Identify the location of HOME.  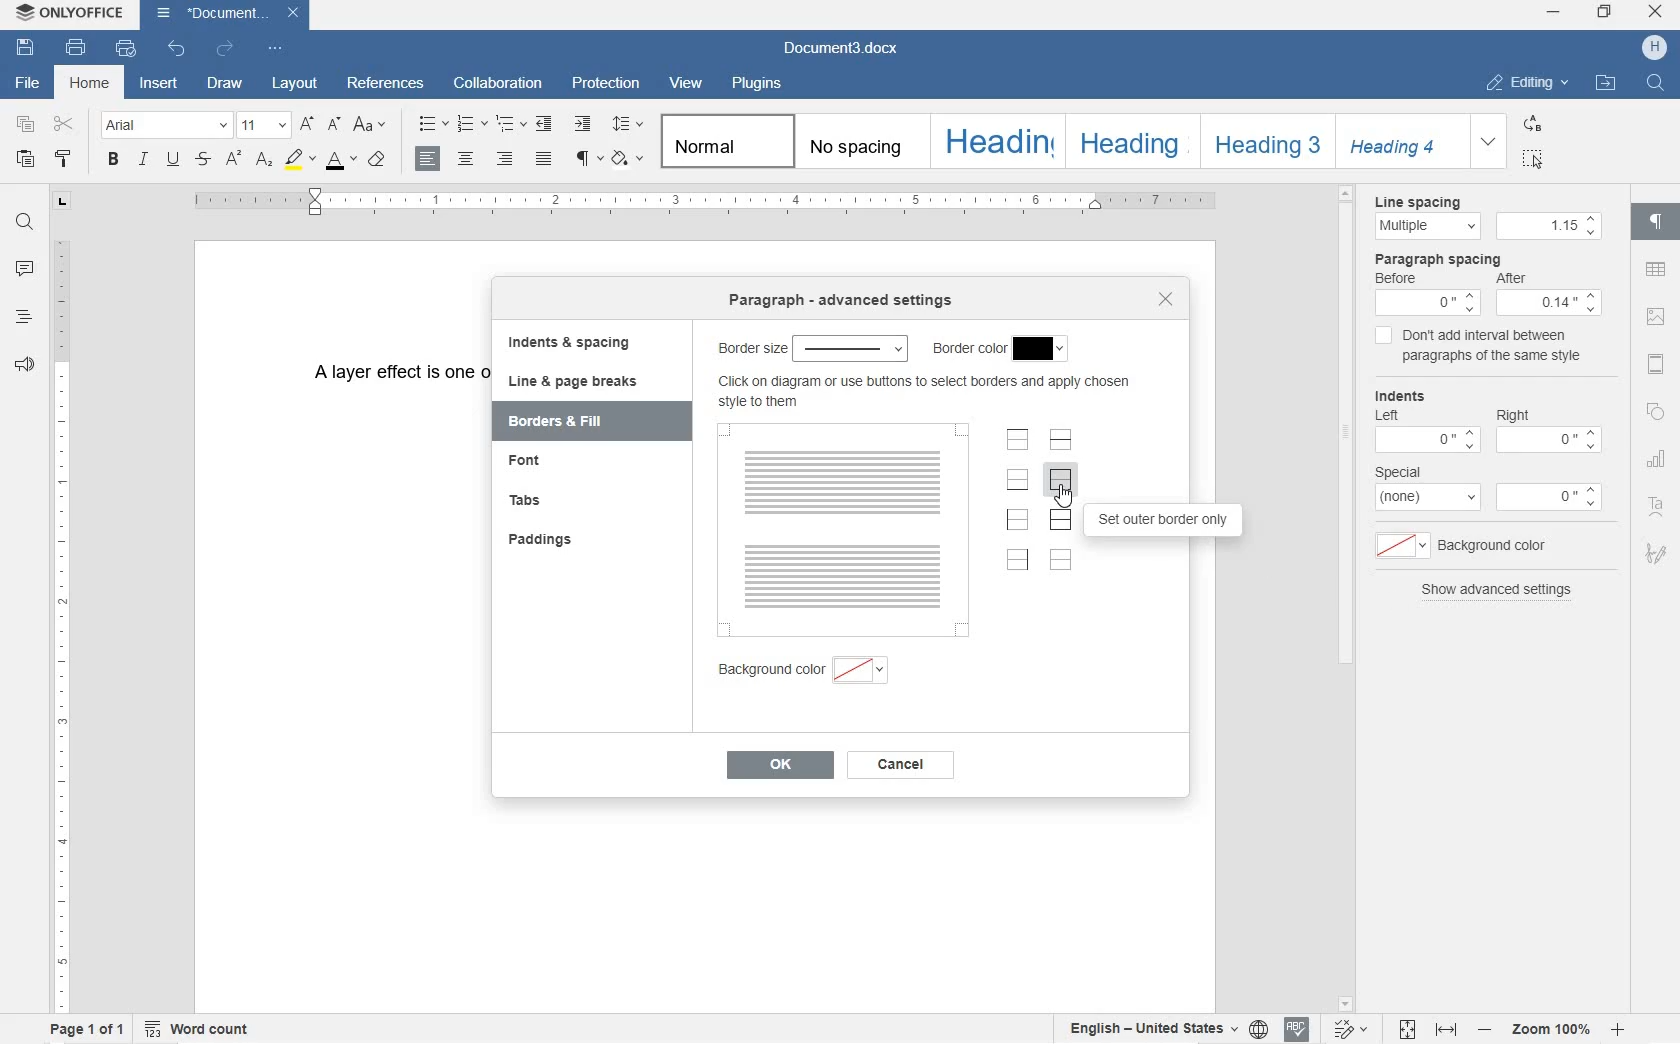
(93, 83).